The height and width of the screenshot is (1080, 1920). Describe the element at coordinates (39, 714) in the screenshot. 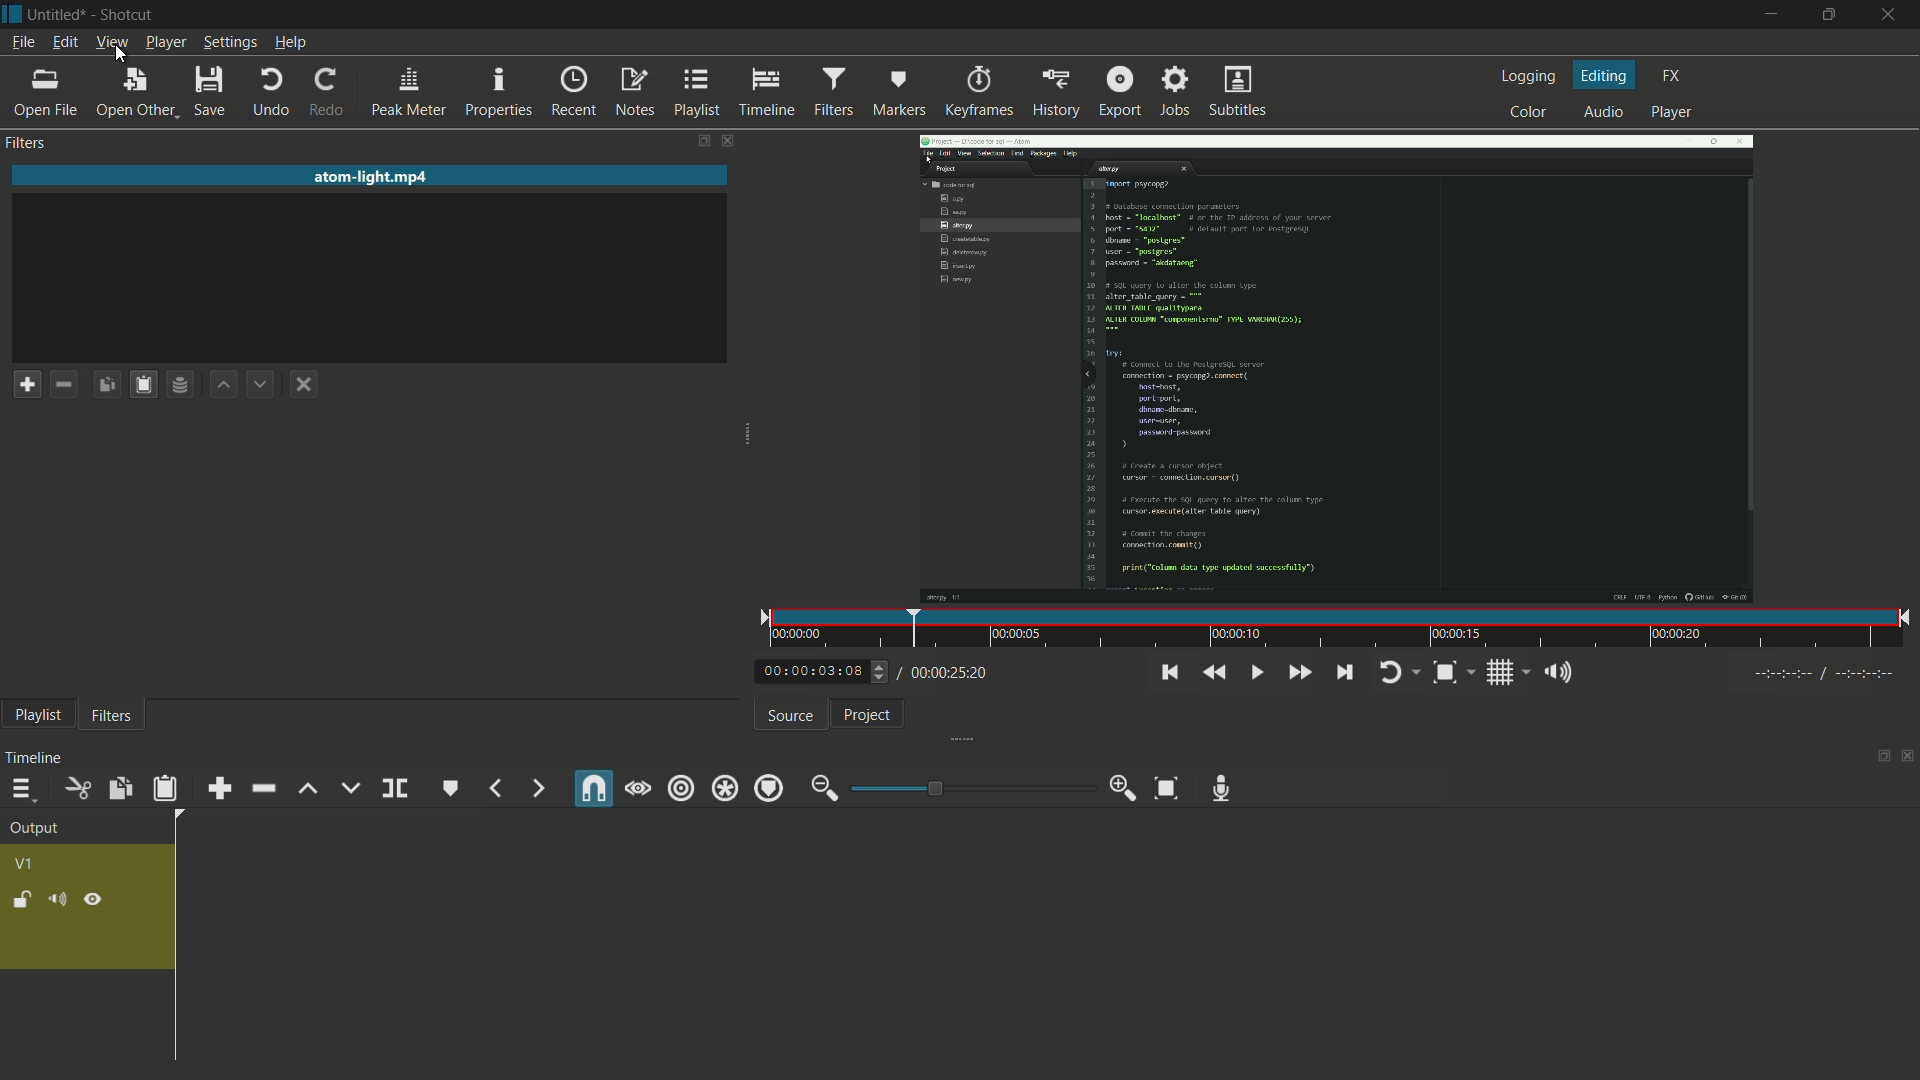

I see `playlist` at that location.